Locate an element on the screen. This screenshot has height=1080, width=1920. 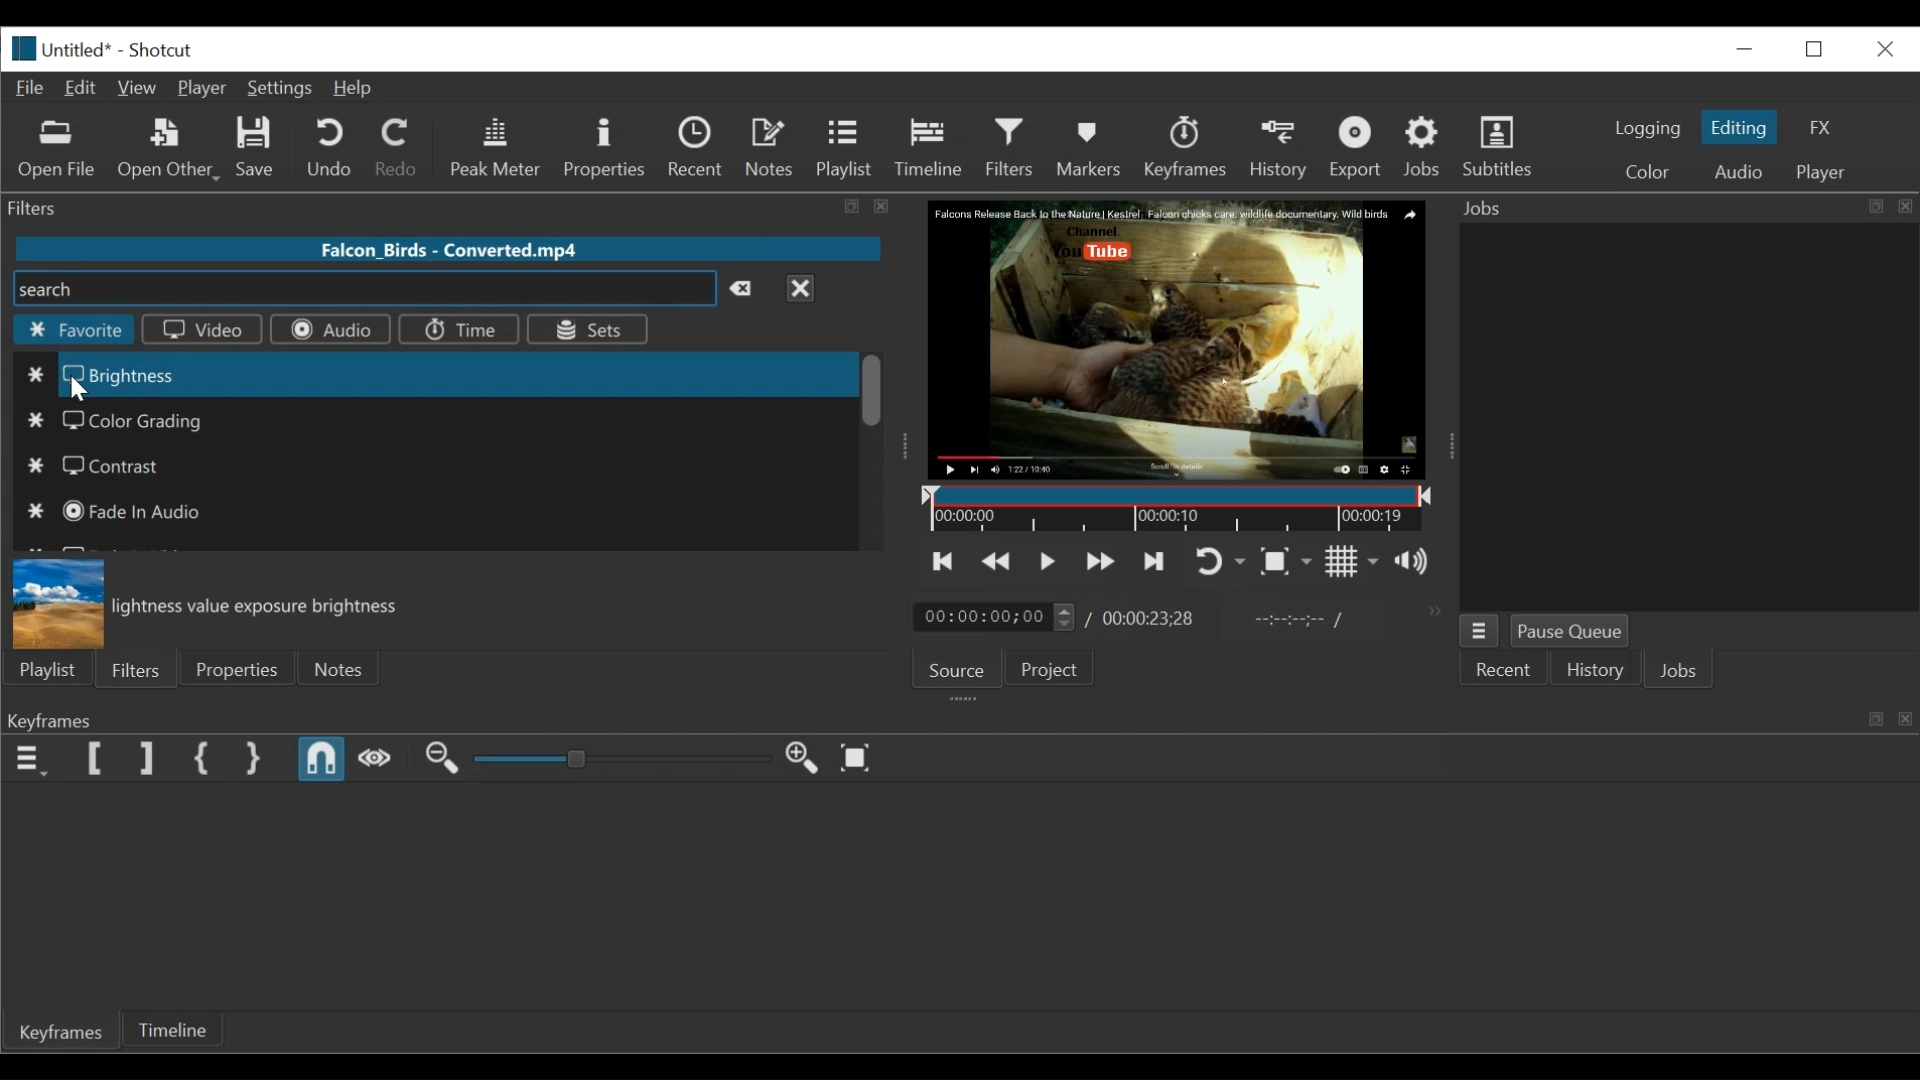
Zoom keyframe to fit is located at coordinates (861, 756).